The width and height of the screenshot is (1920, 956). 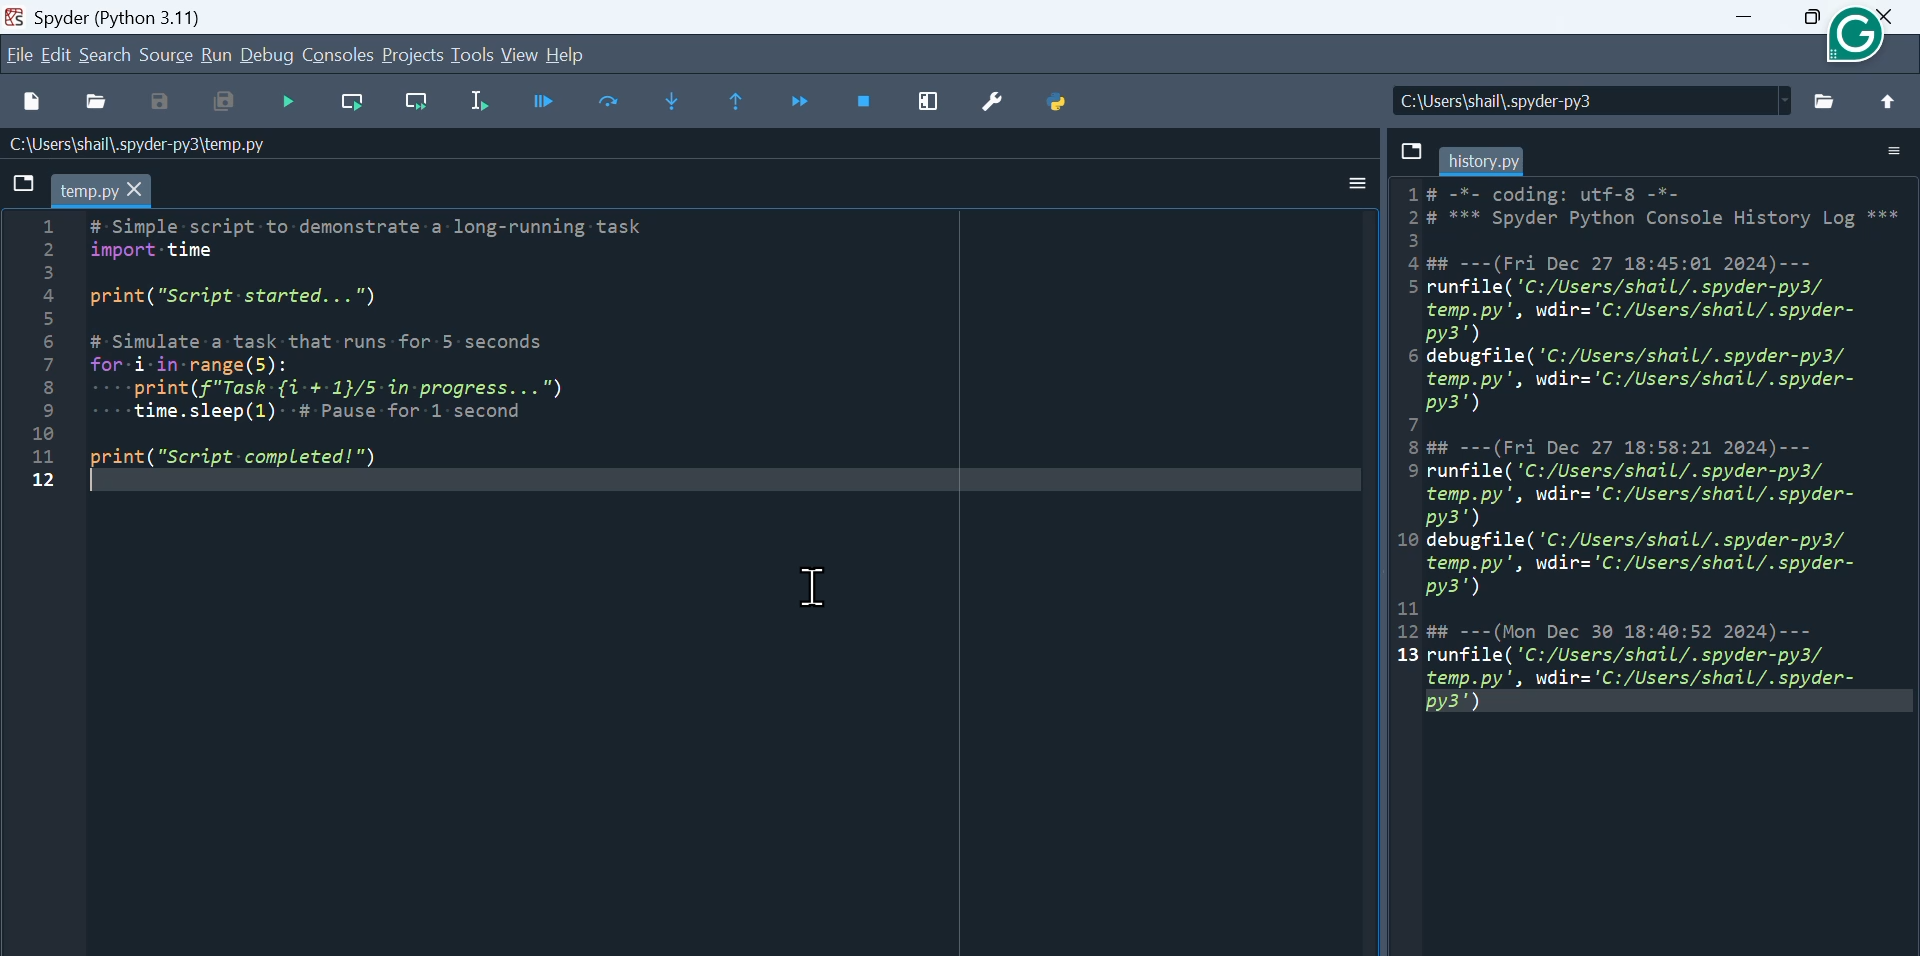 What do you see at coordinates (478, 103) in the screenshot?
I see `Run selection` at bounding box center [478, 103].